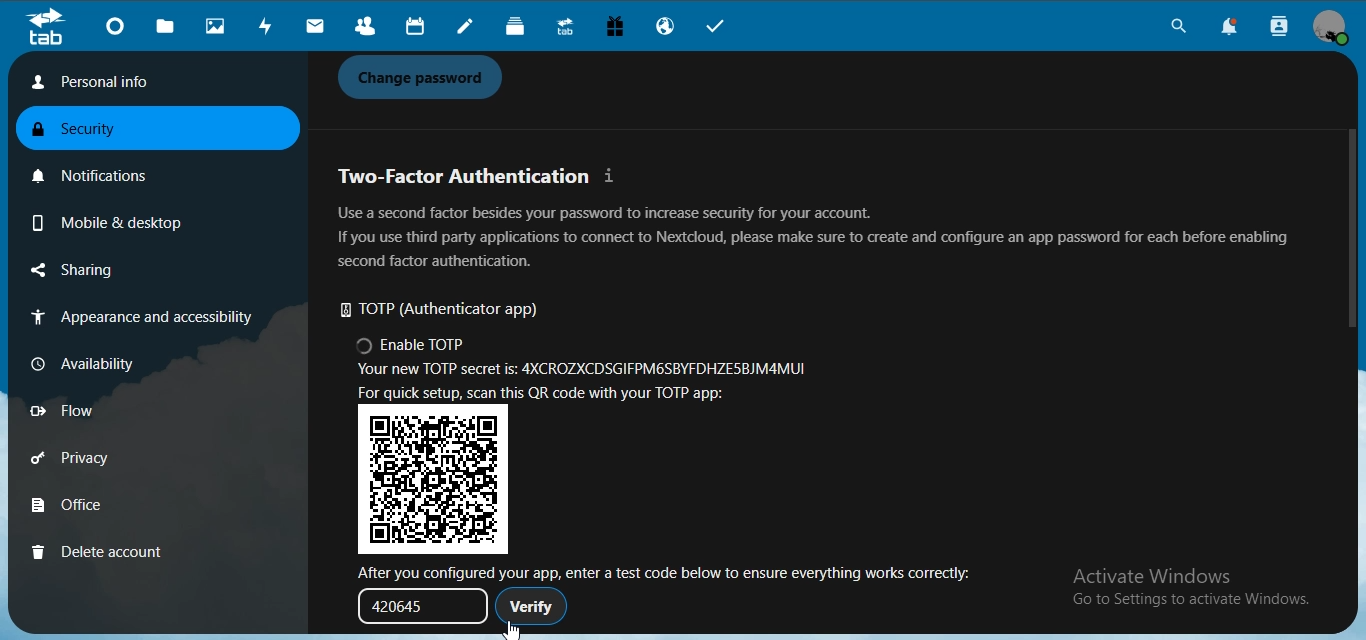 This screenshot has height=640, width=1366. What do you see at coordinates (520, 28) in the screenshot?
I see `deck` at bounding box center [520, 28].